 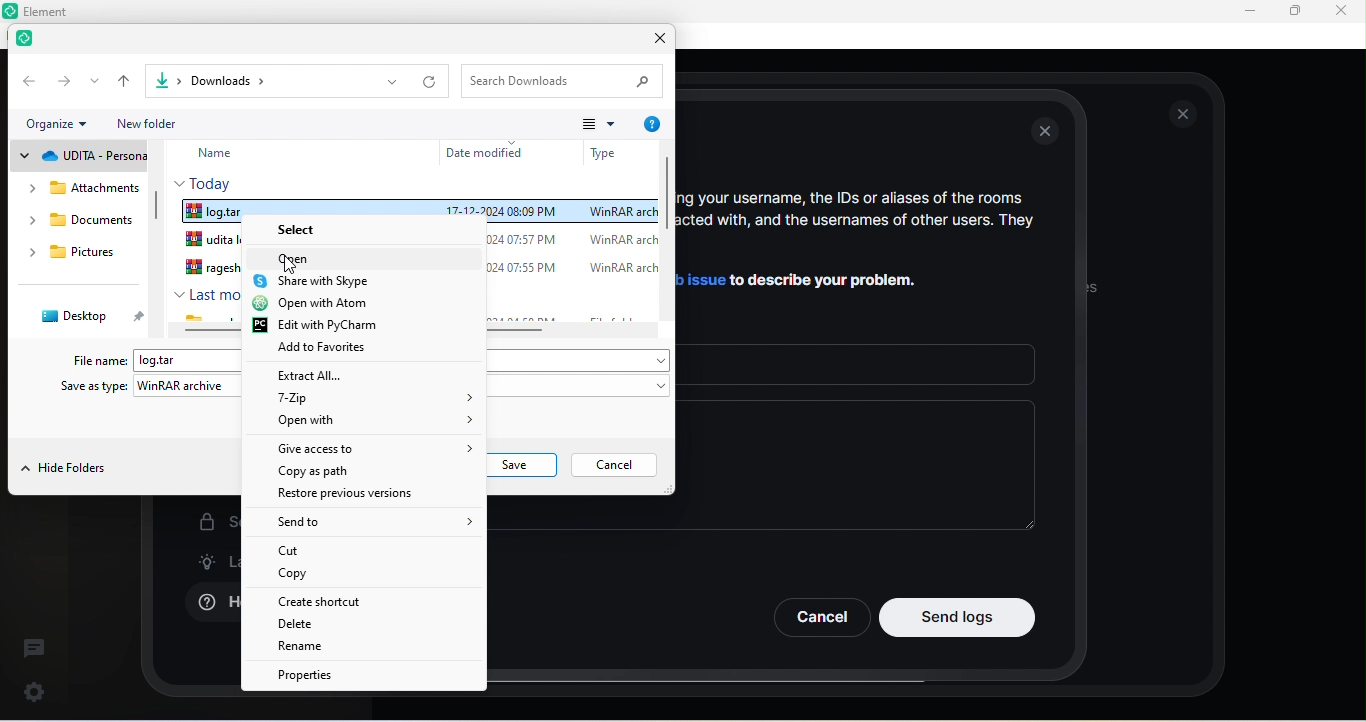 What do you see at coordinates (1048, 133) in the screenshot?
I see `close` at bounding box center [1048, 133].